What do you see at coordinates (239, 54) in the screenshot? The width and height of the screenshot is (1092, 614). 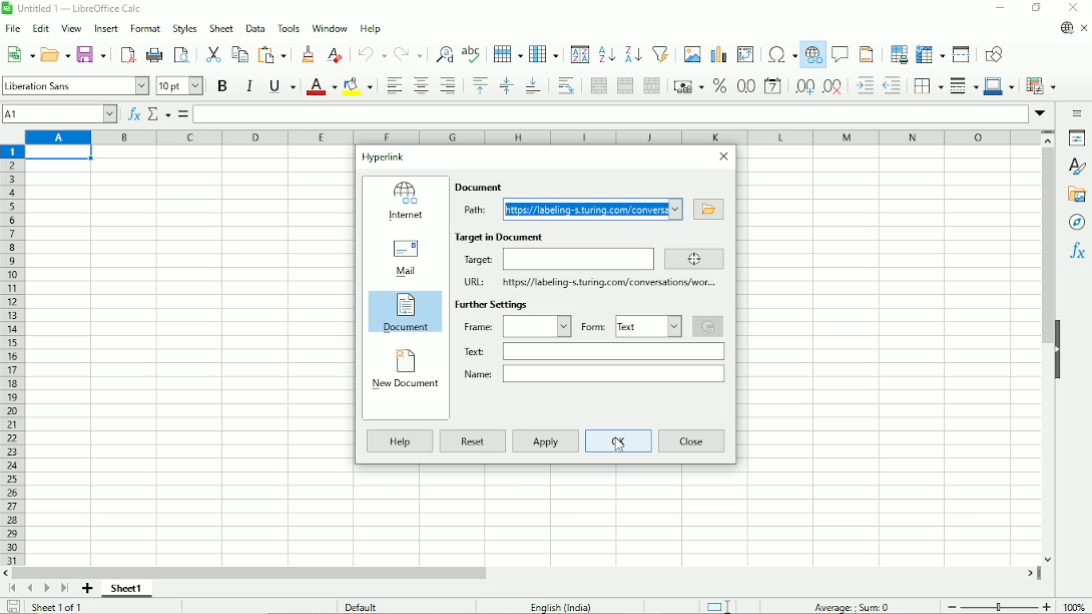 I see `Copy` at bounding box center [239, 54].